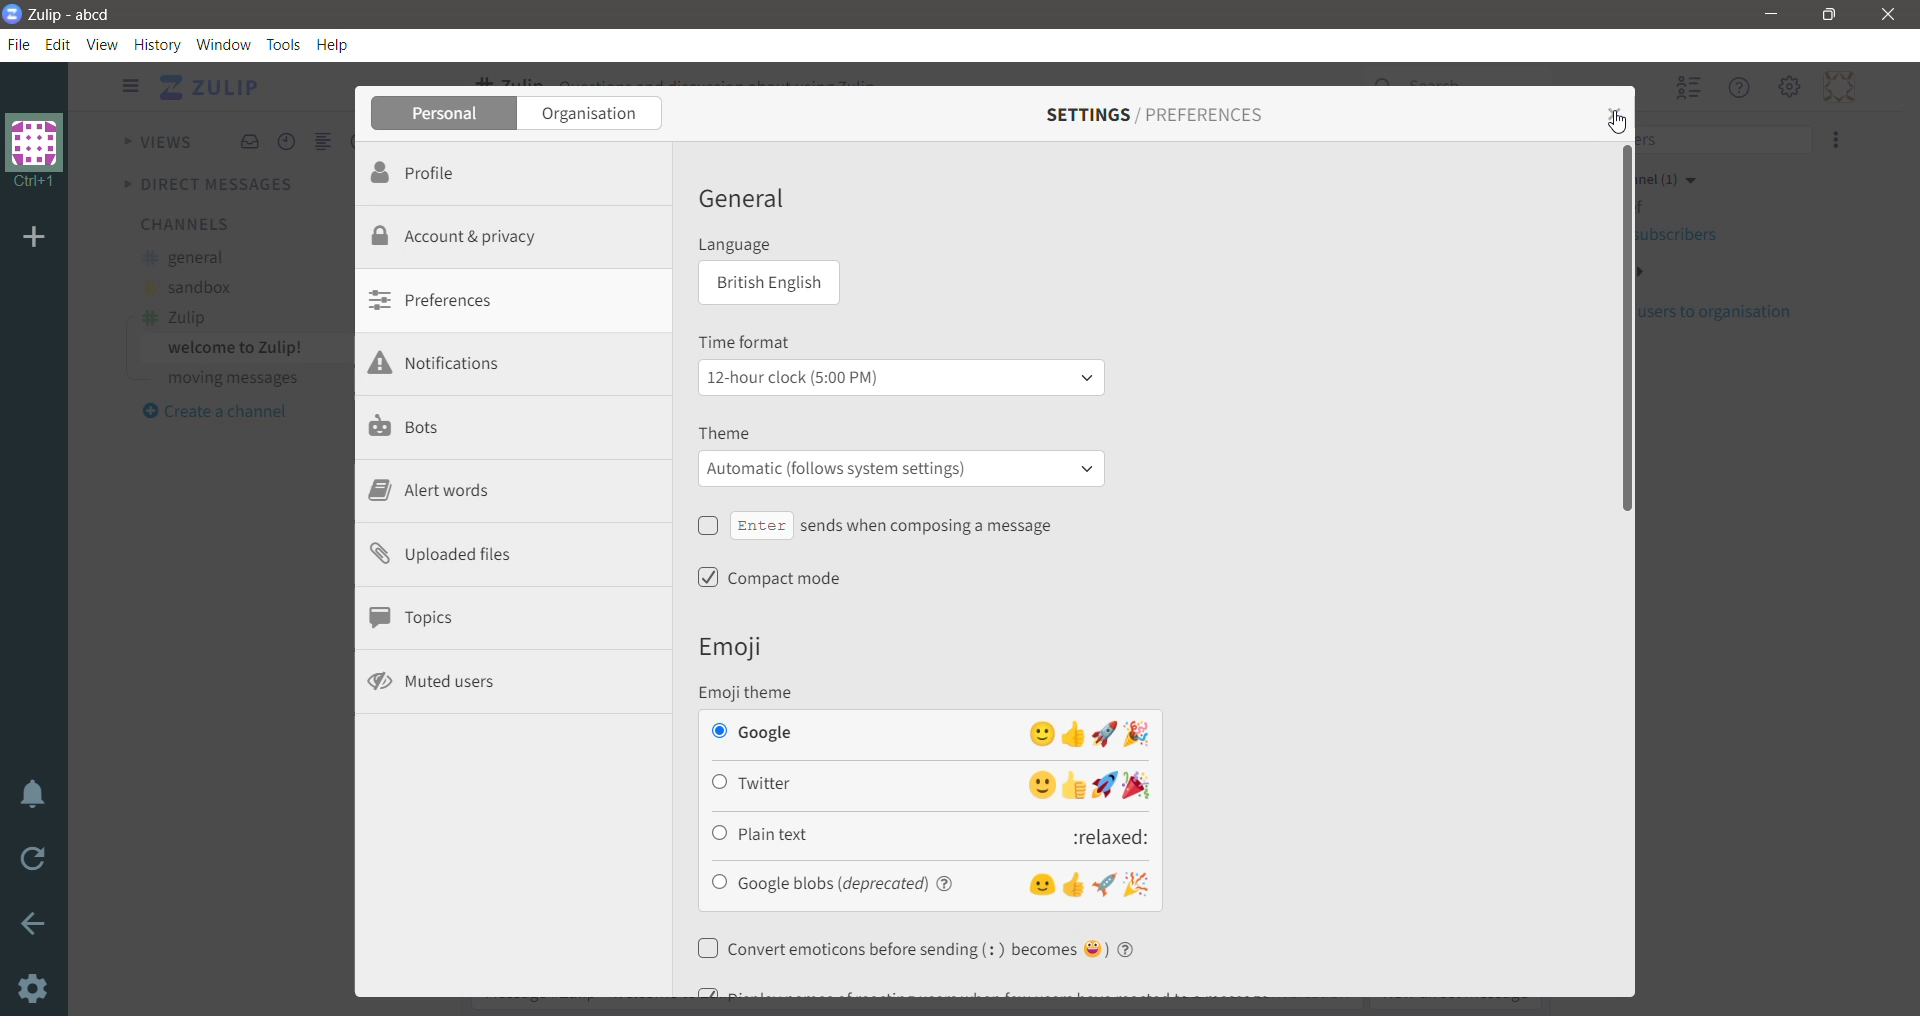 This screenshot has width=1920, height=1016. Describe the element at coordinates (182, 226) in the screenshot. I see `Channels` at that location.